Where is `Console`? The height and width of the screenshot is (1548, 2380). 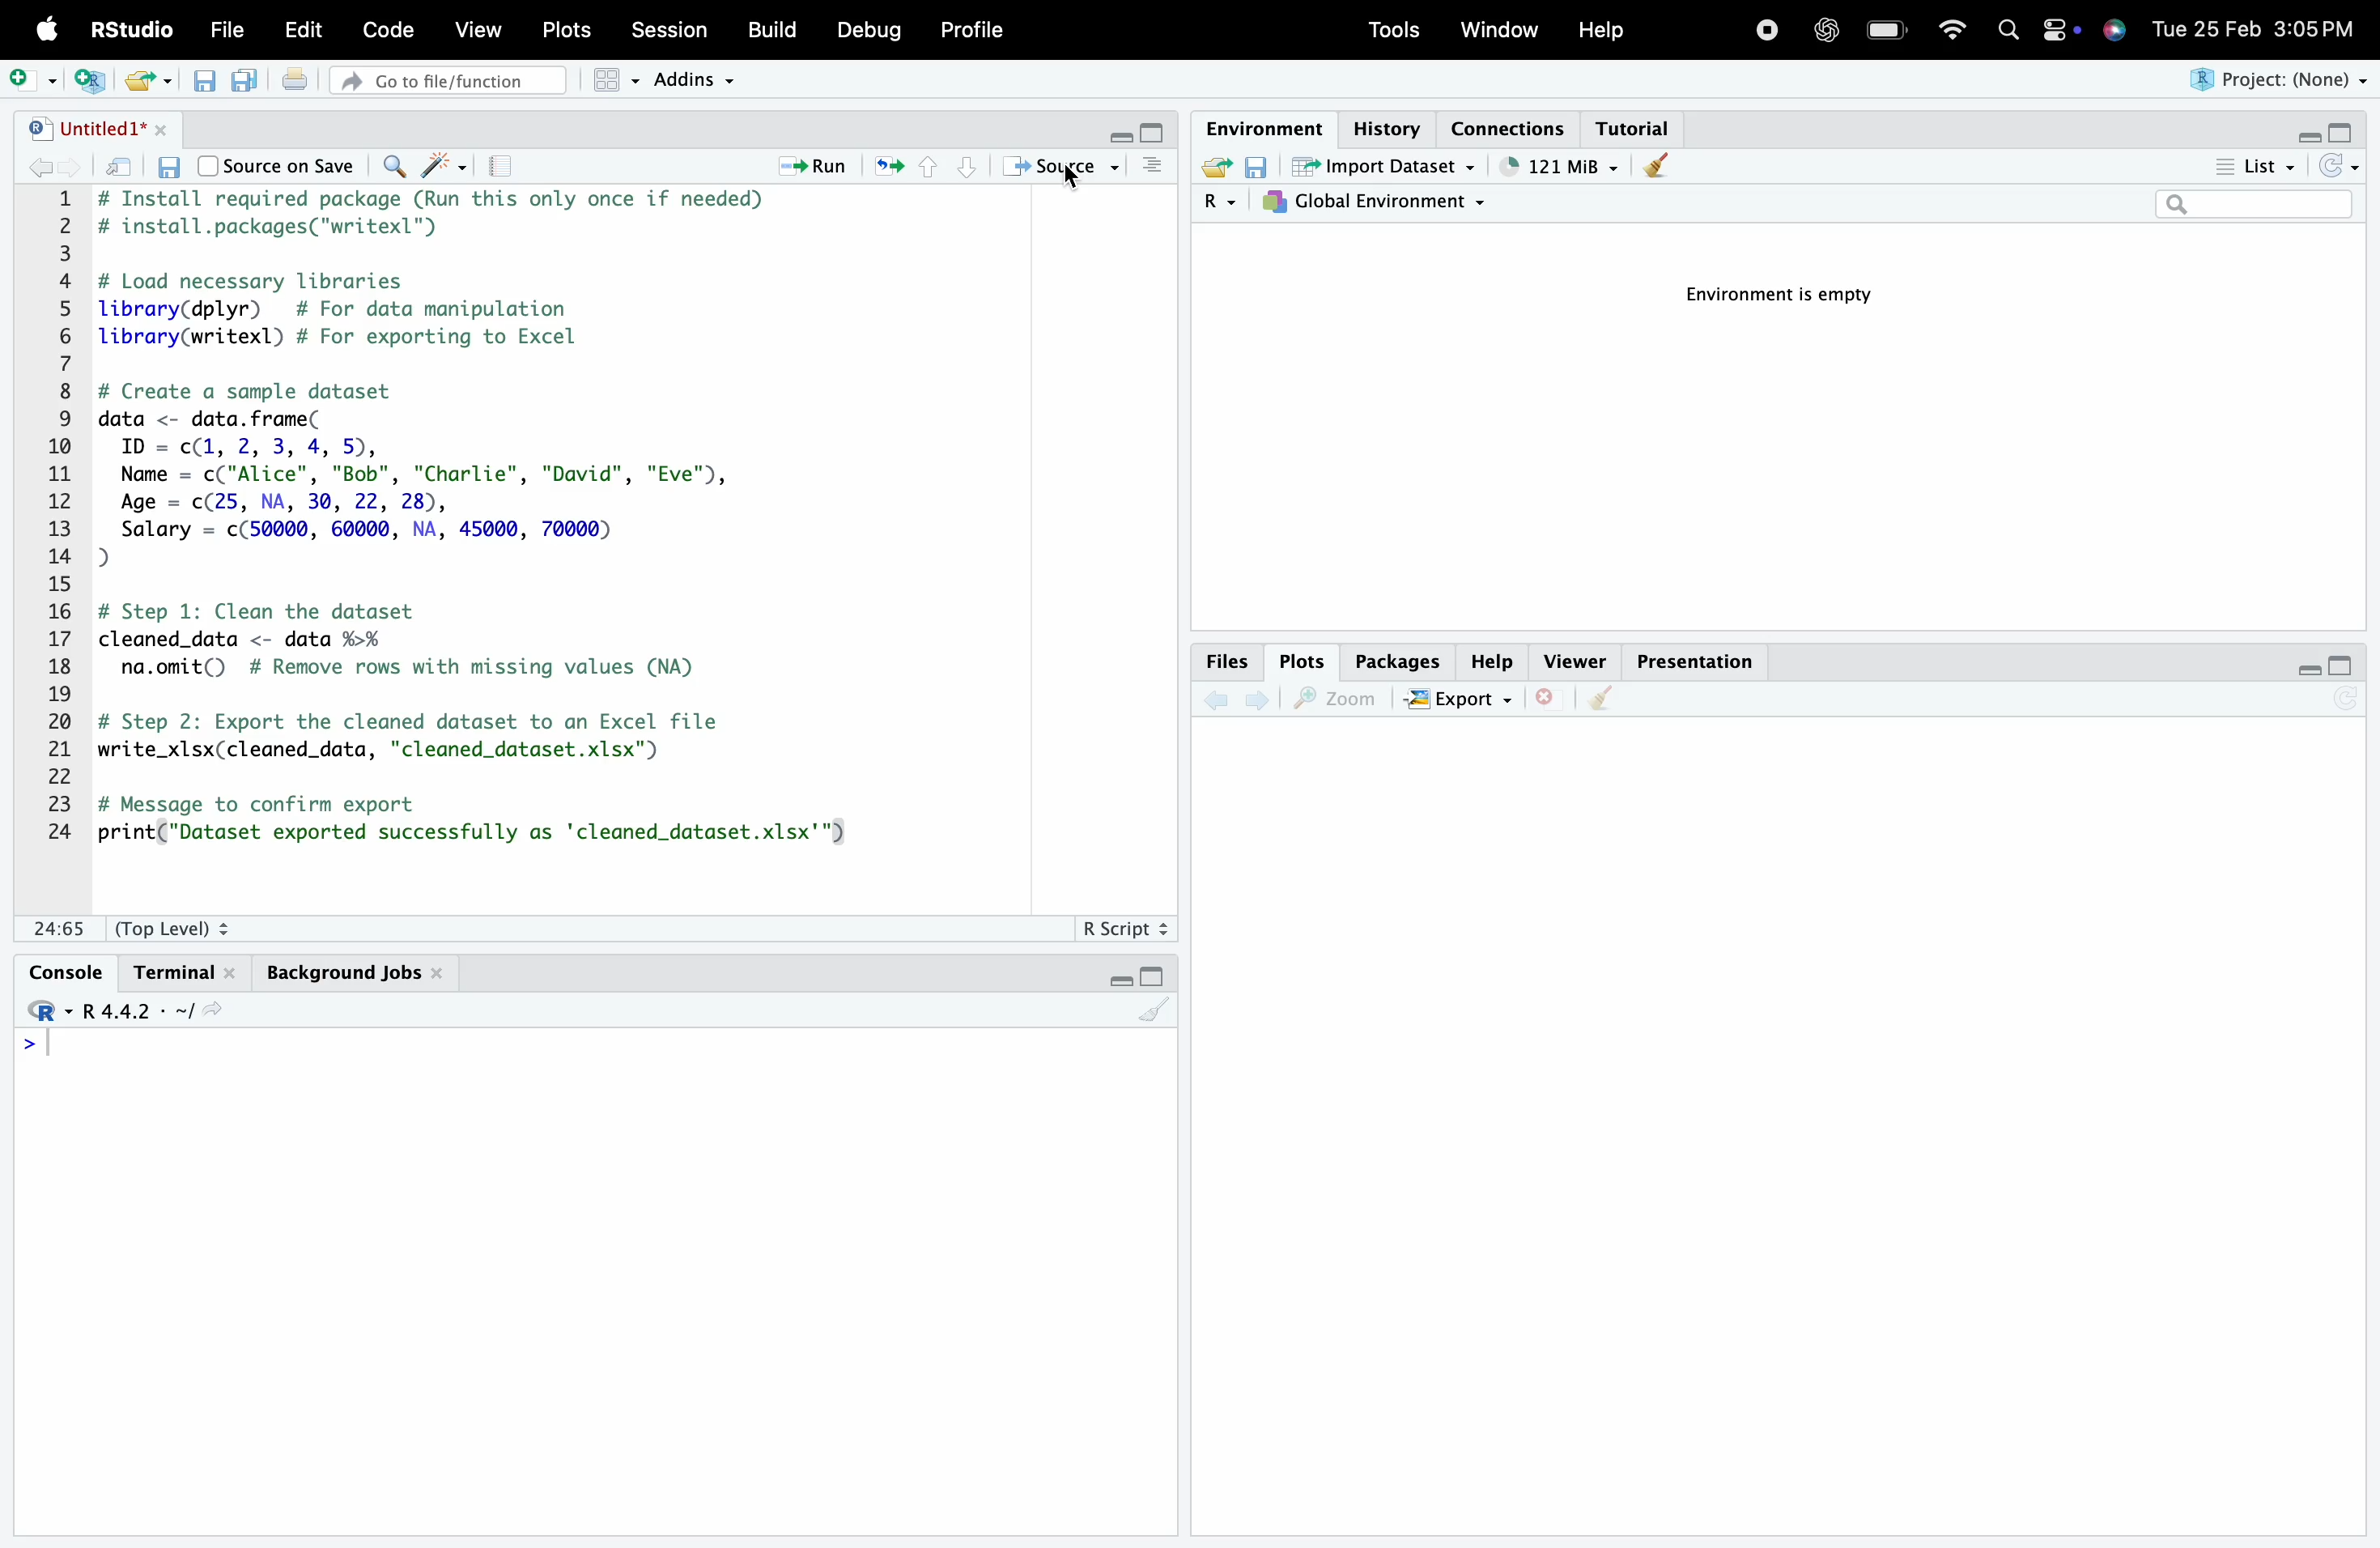 Console is located at coordinates (72, 973).